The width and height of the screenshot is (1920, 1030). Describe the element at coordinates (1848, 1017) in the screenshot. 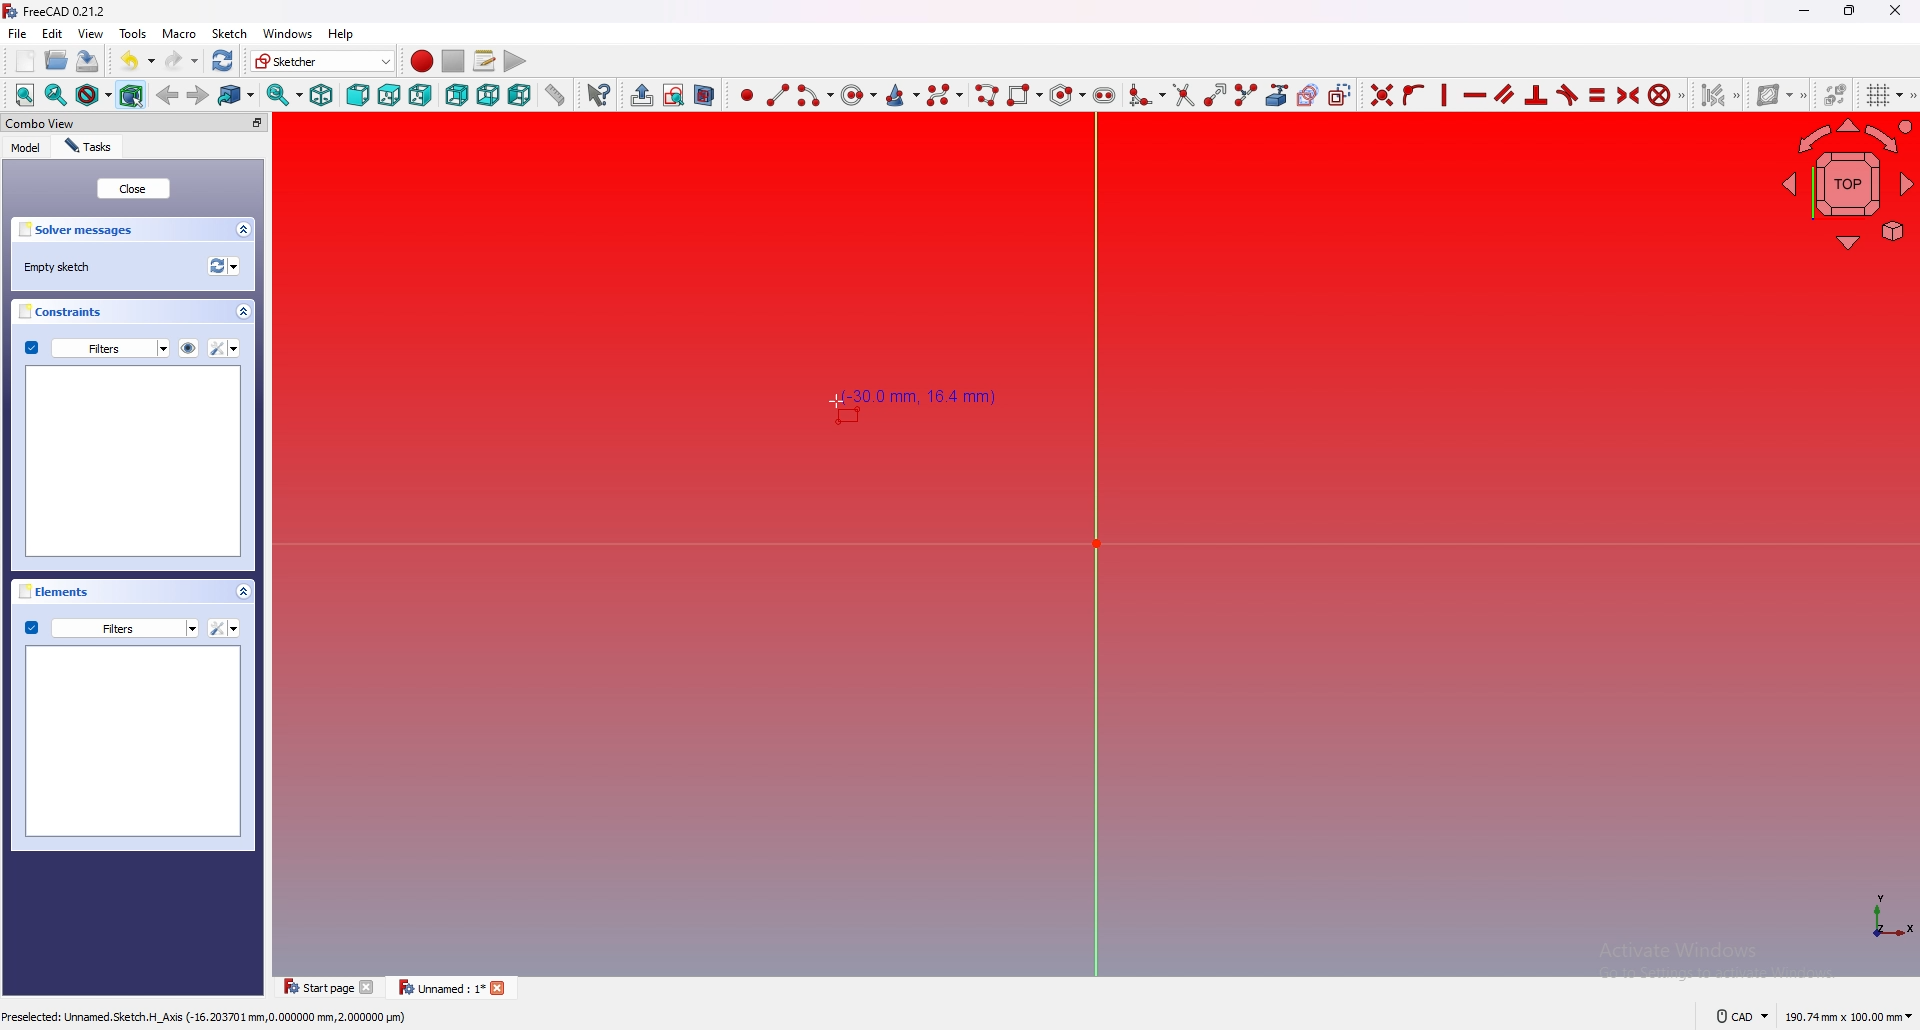

I see `dimensions` at that location.